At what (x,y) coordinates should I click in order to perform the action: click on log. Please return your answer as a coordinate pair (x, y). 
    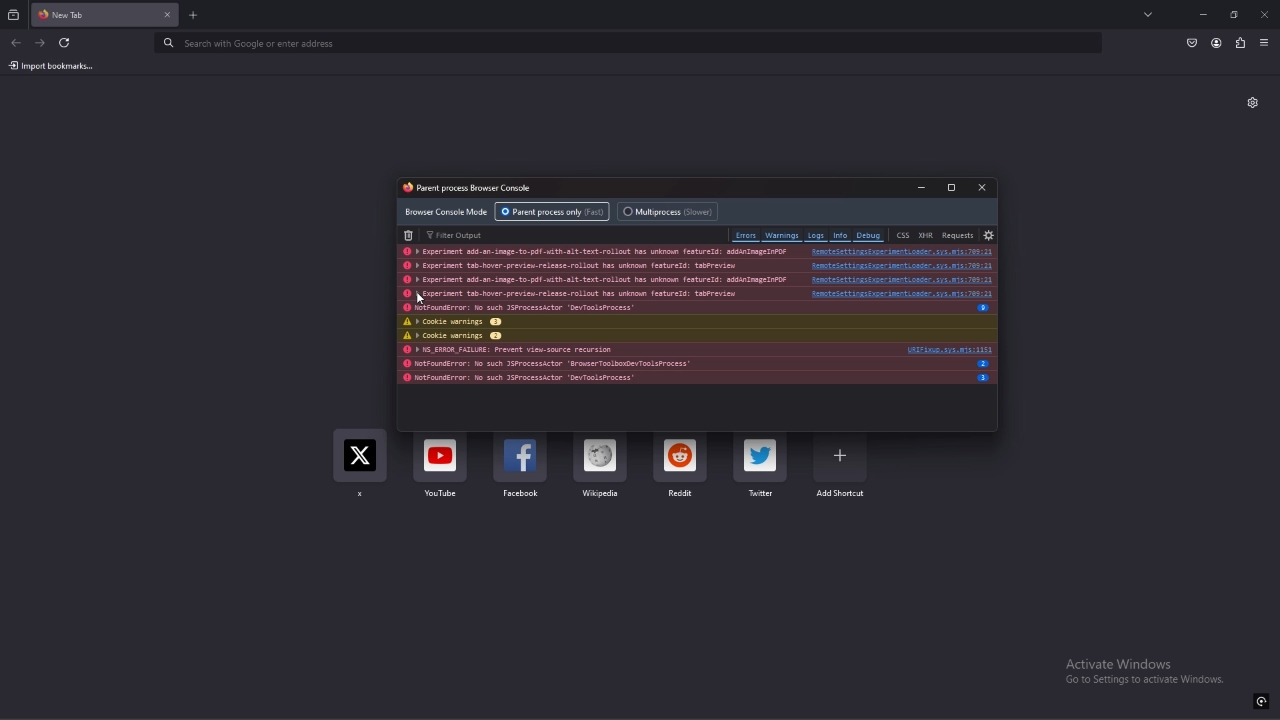
    Looking at the image, I should click on (593, 363).